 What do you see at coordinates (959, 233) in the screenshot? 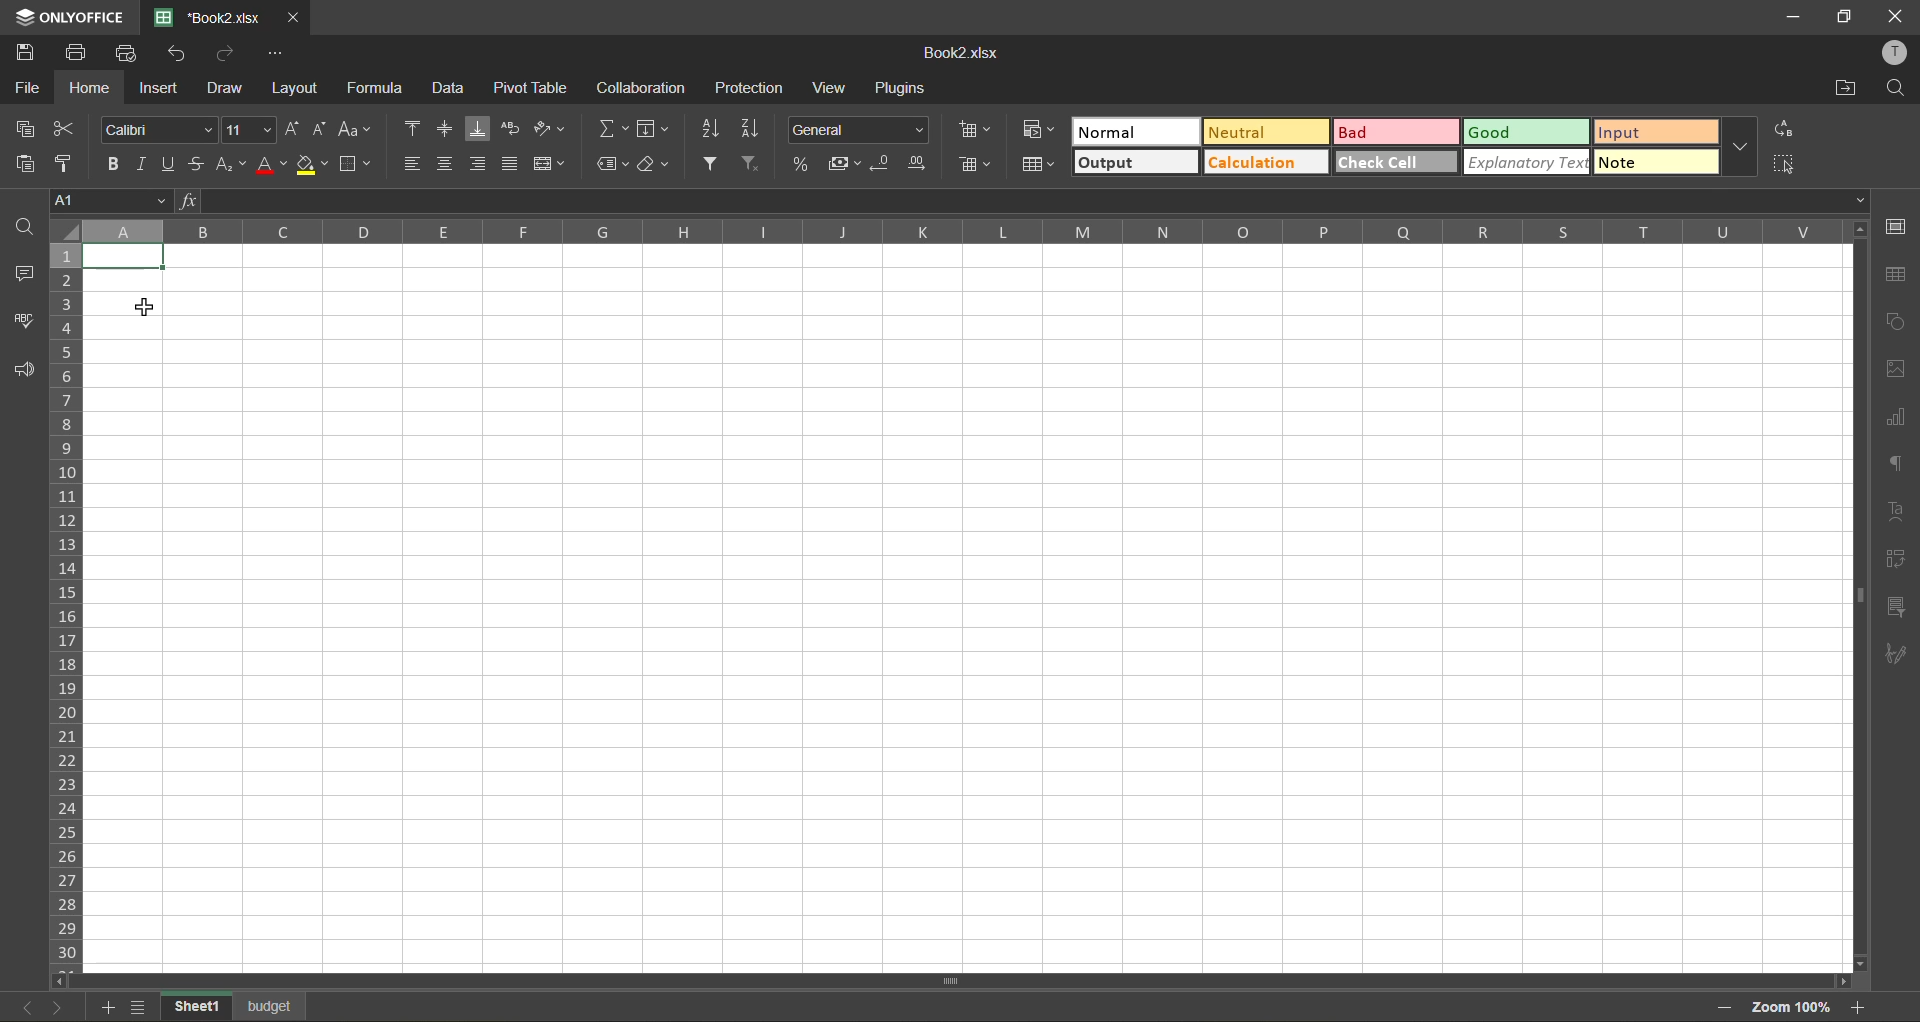
I see `column names` at bounding box center [959, 233].